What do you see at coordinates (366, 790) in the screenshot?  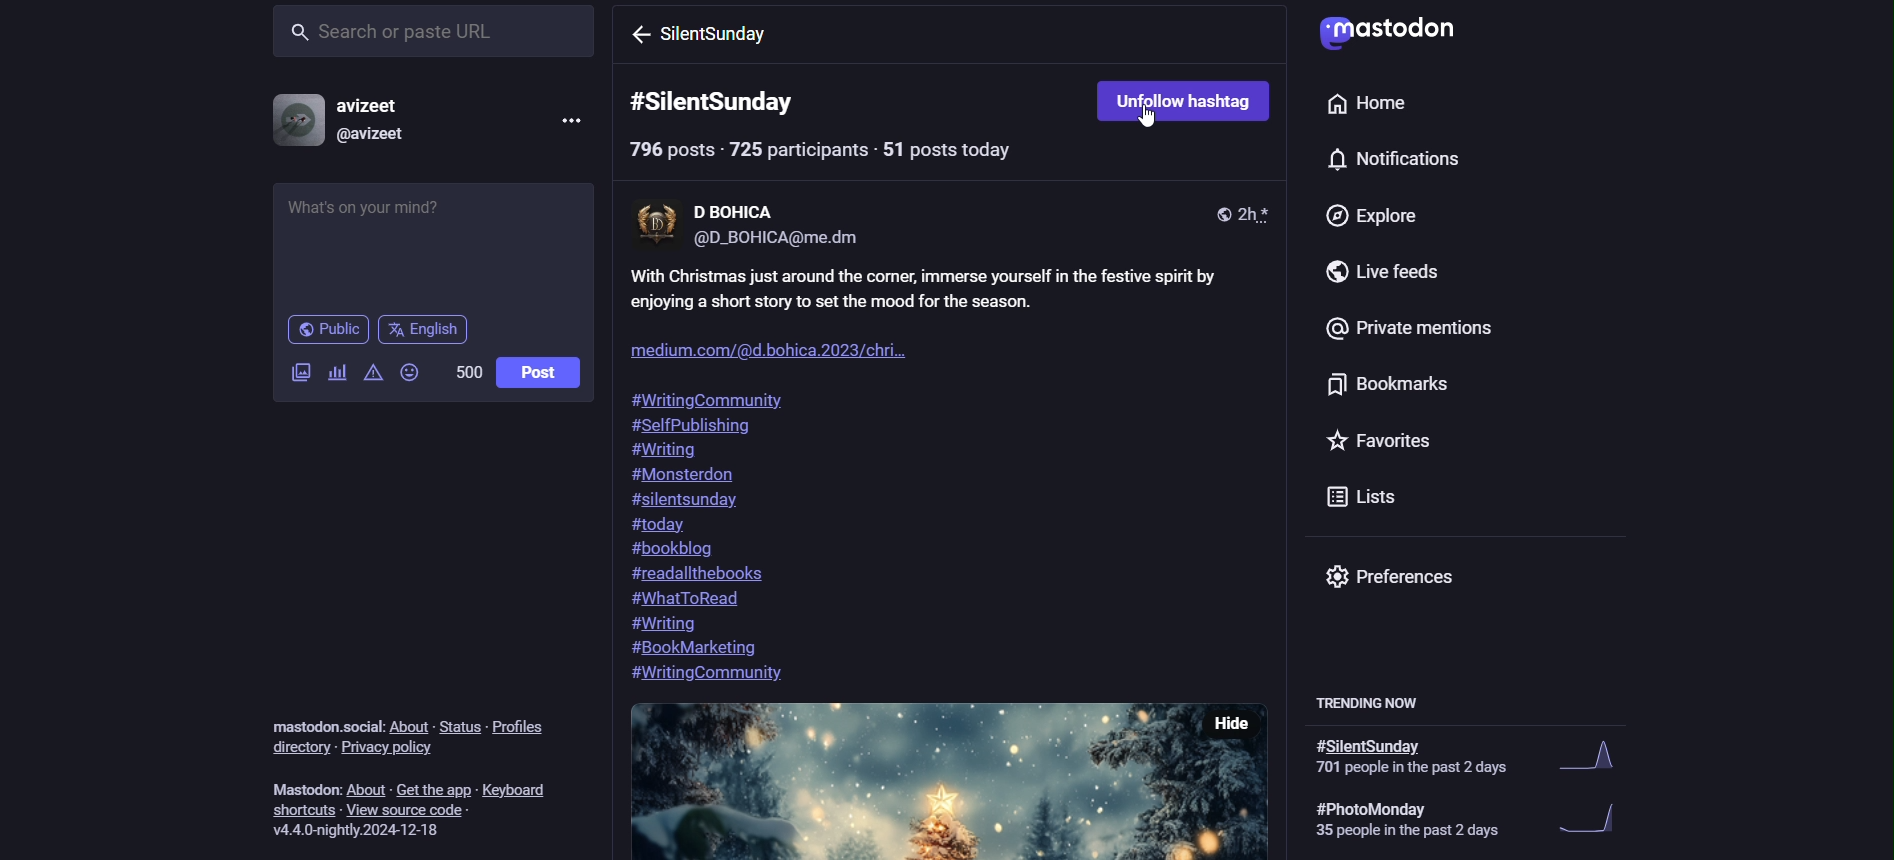 I see `about` at bounding box center [366, 790].